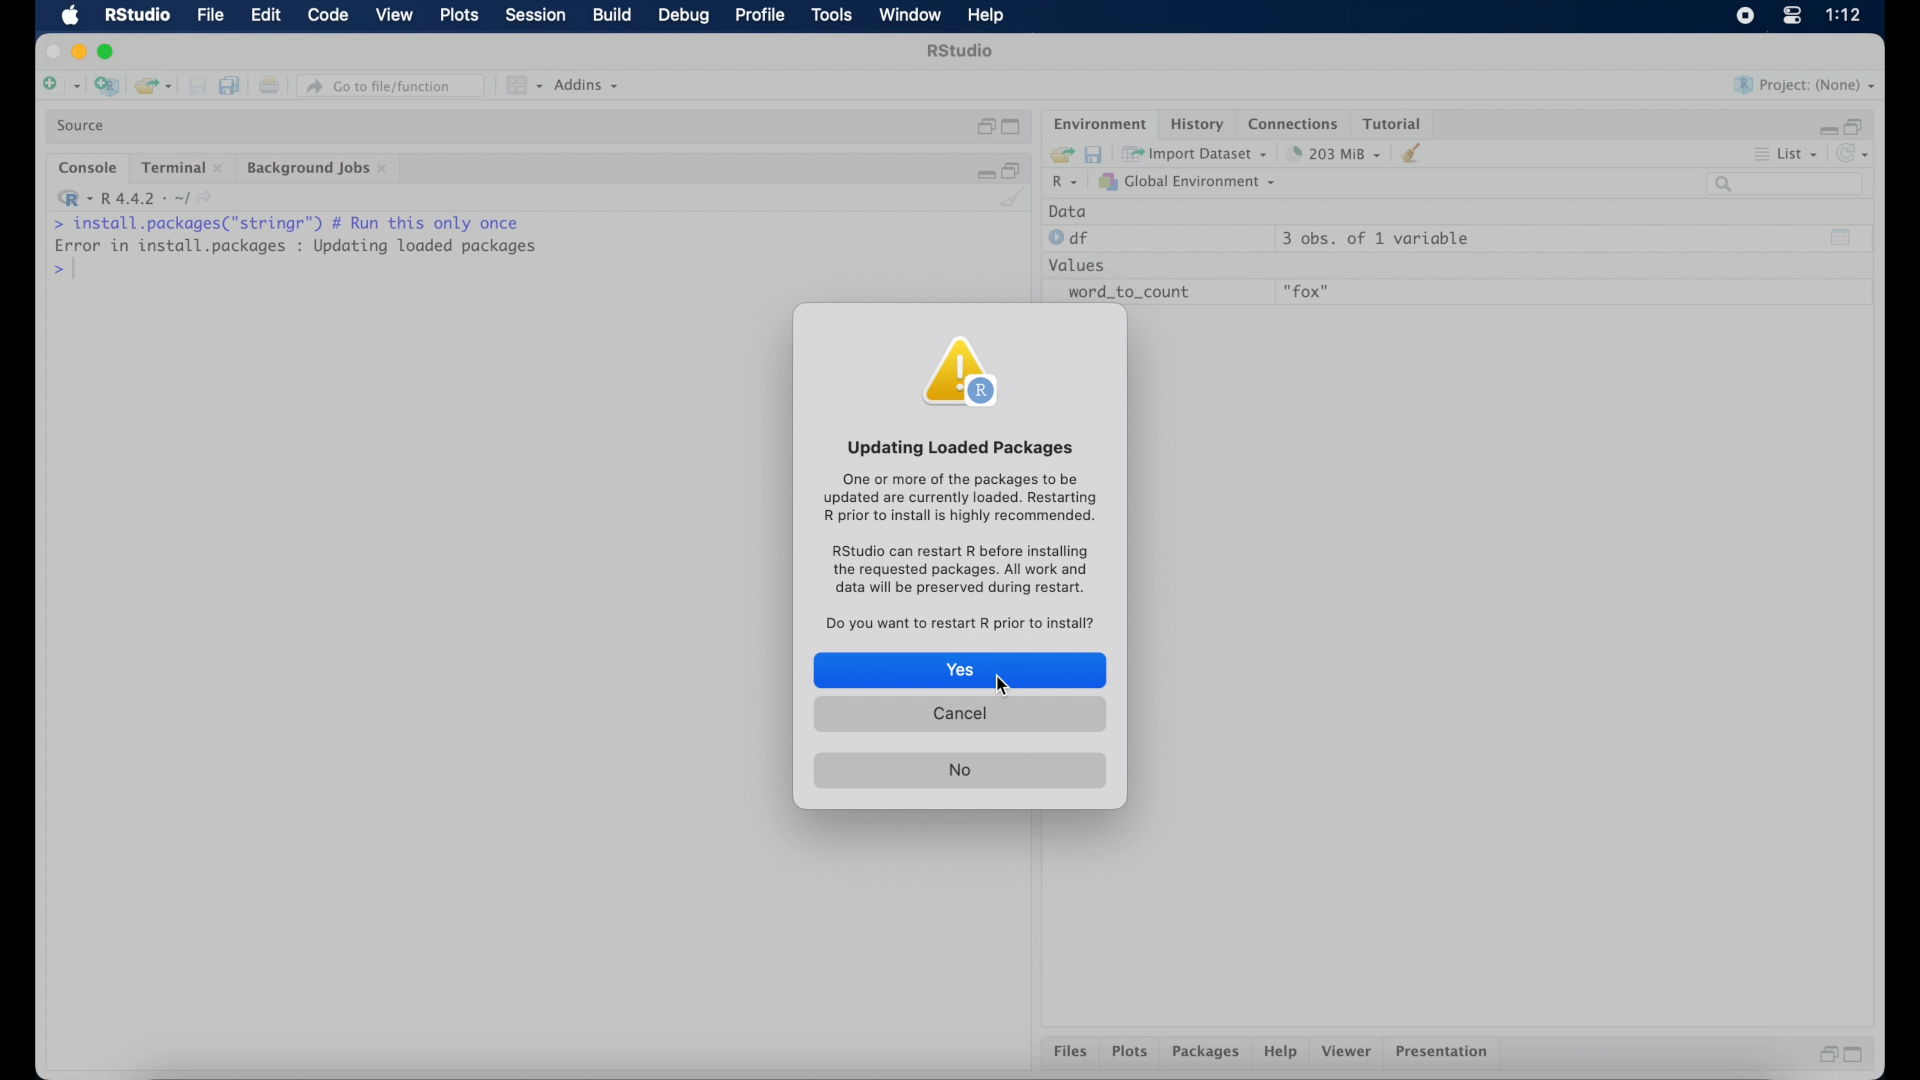 Image resolution: width=1920 pixels, height=1080 pixels. I want to click on Error in install.packages : Updating loaded packages, so click(295, 245).